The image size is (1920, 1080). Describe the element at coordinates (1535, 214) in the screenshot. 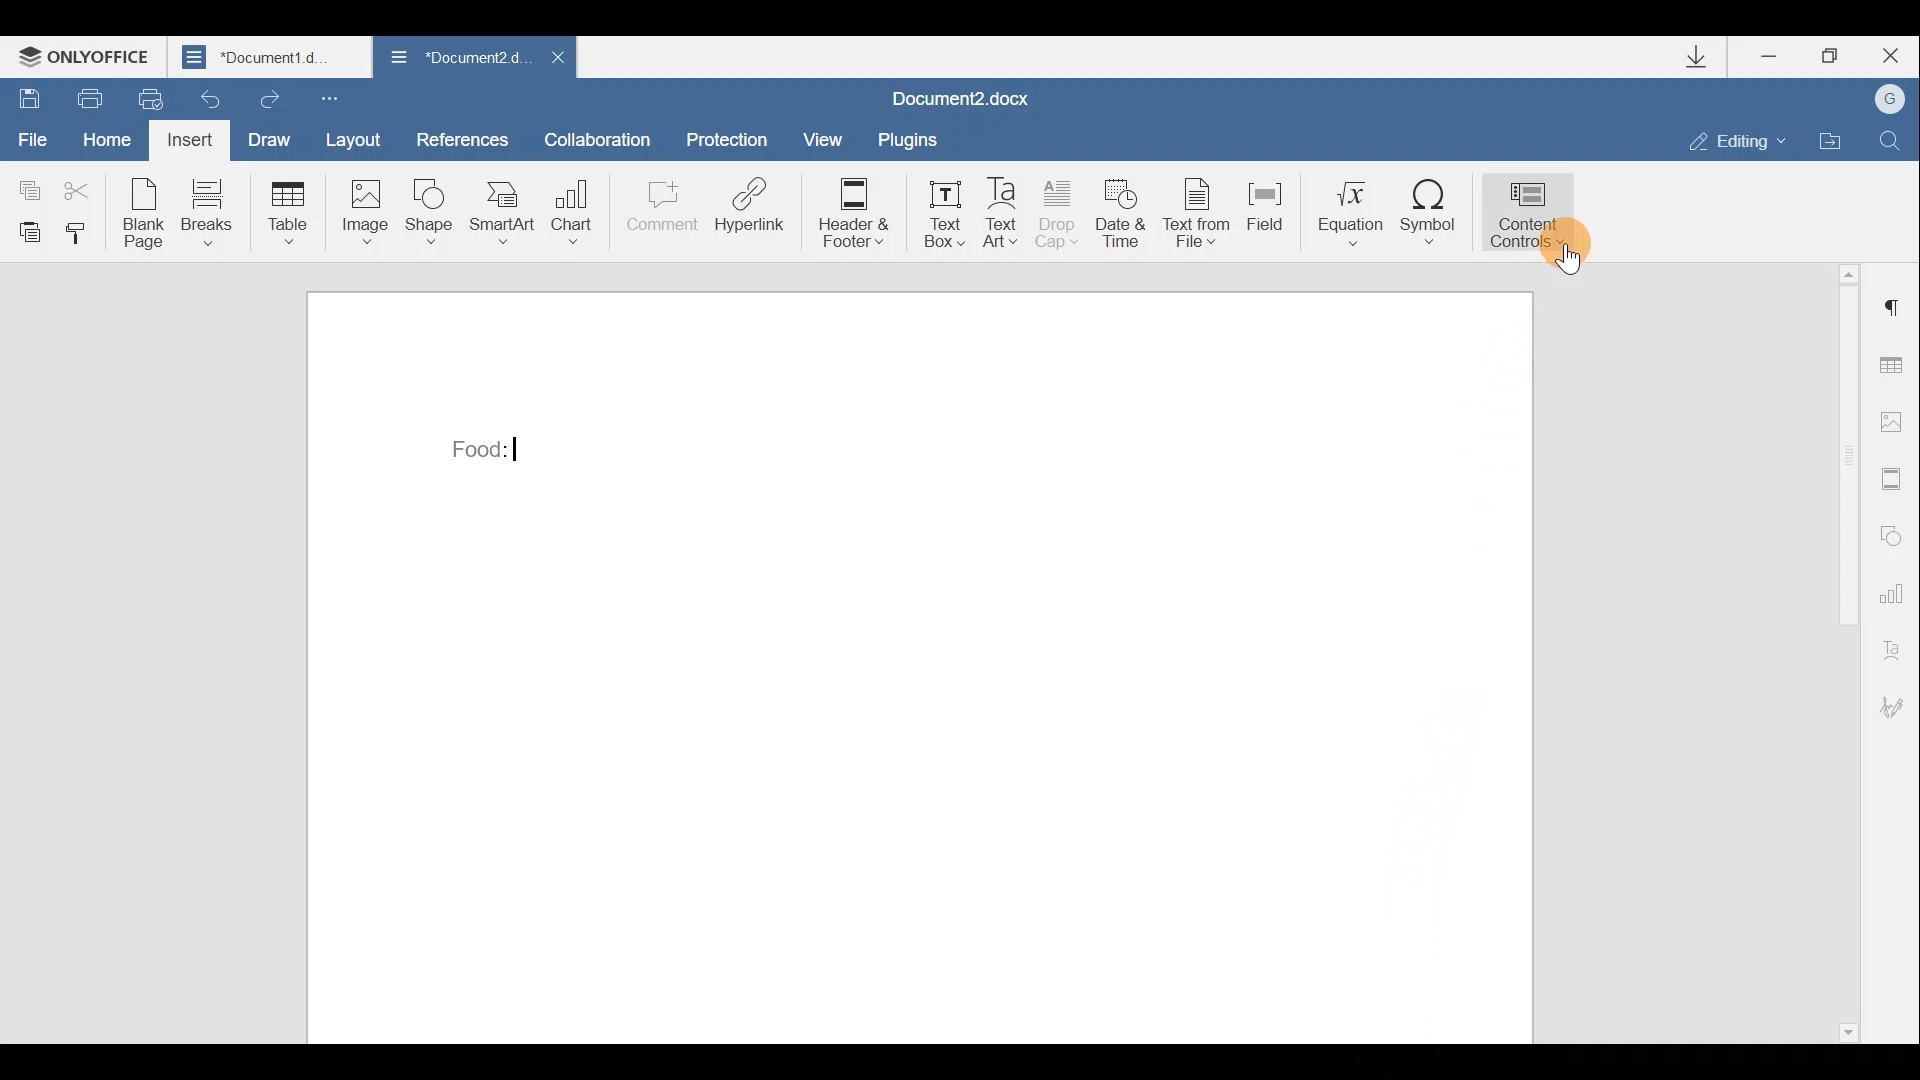

I see `Content controls` at that location.